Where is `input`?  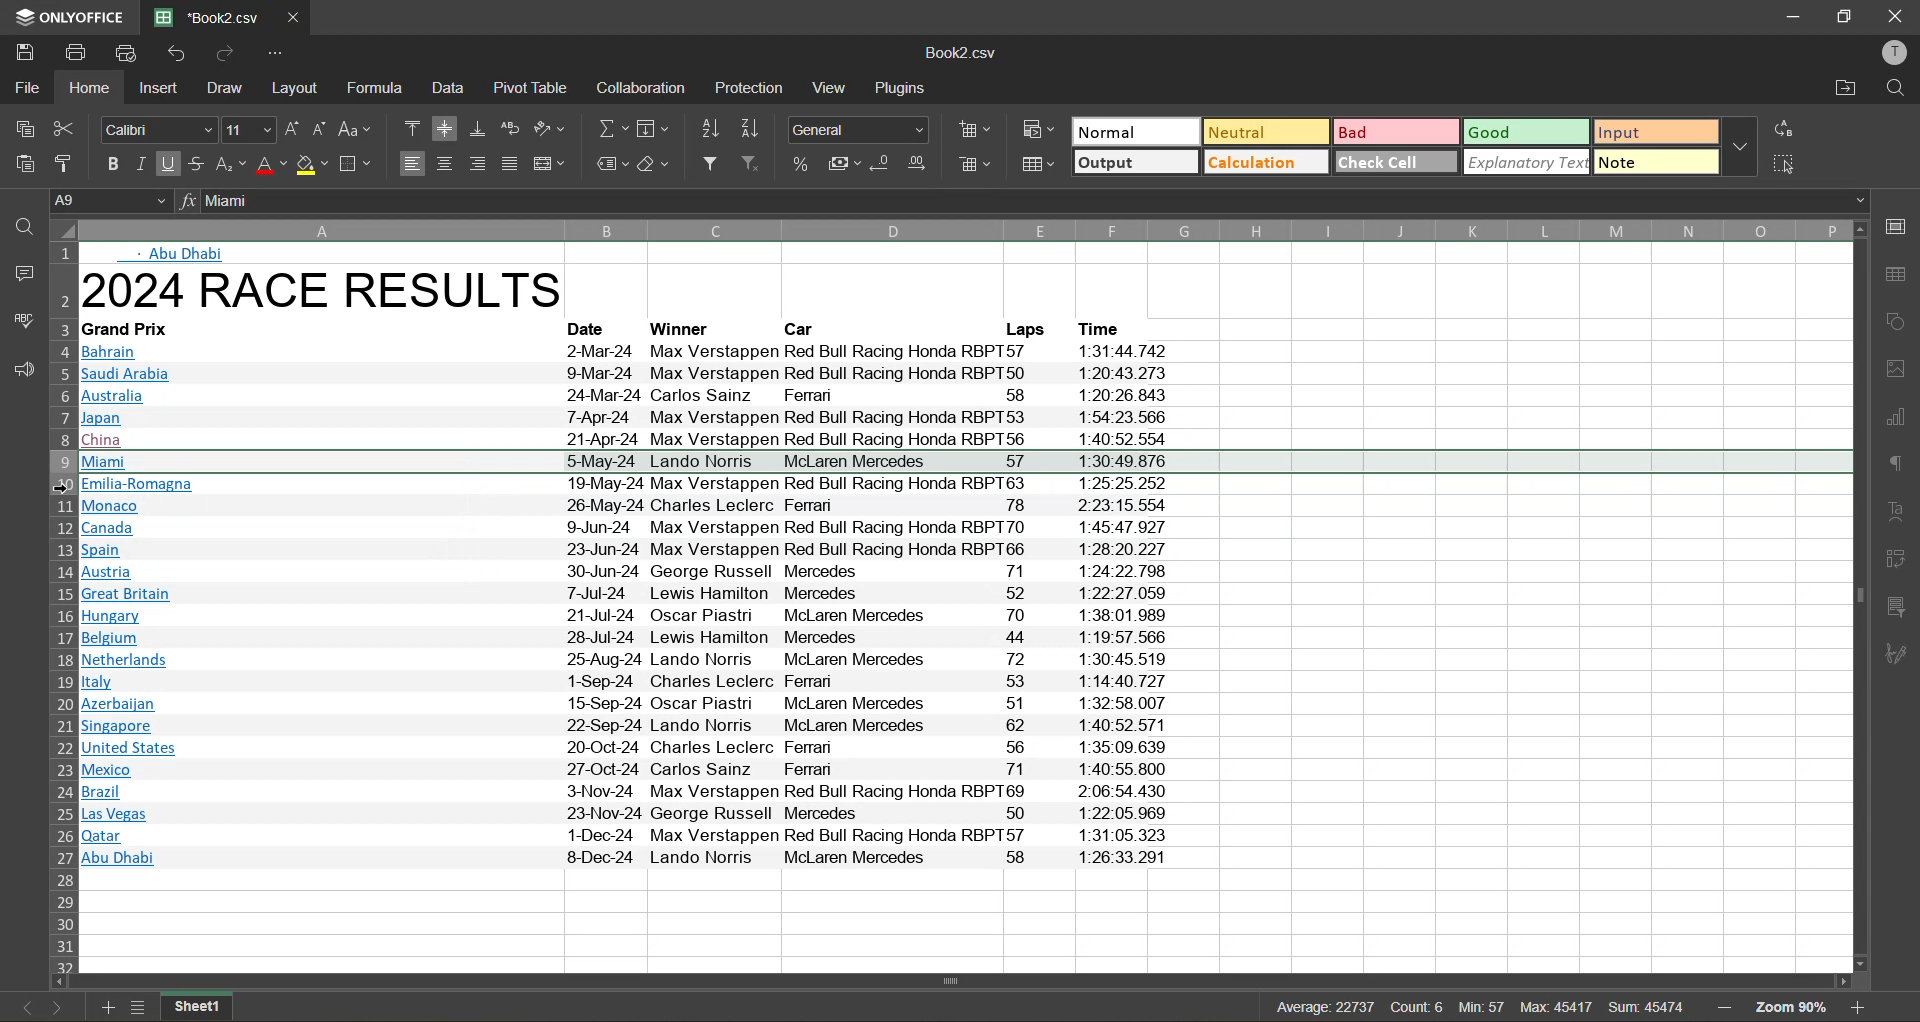 input is located at coordinates (1654, 133).